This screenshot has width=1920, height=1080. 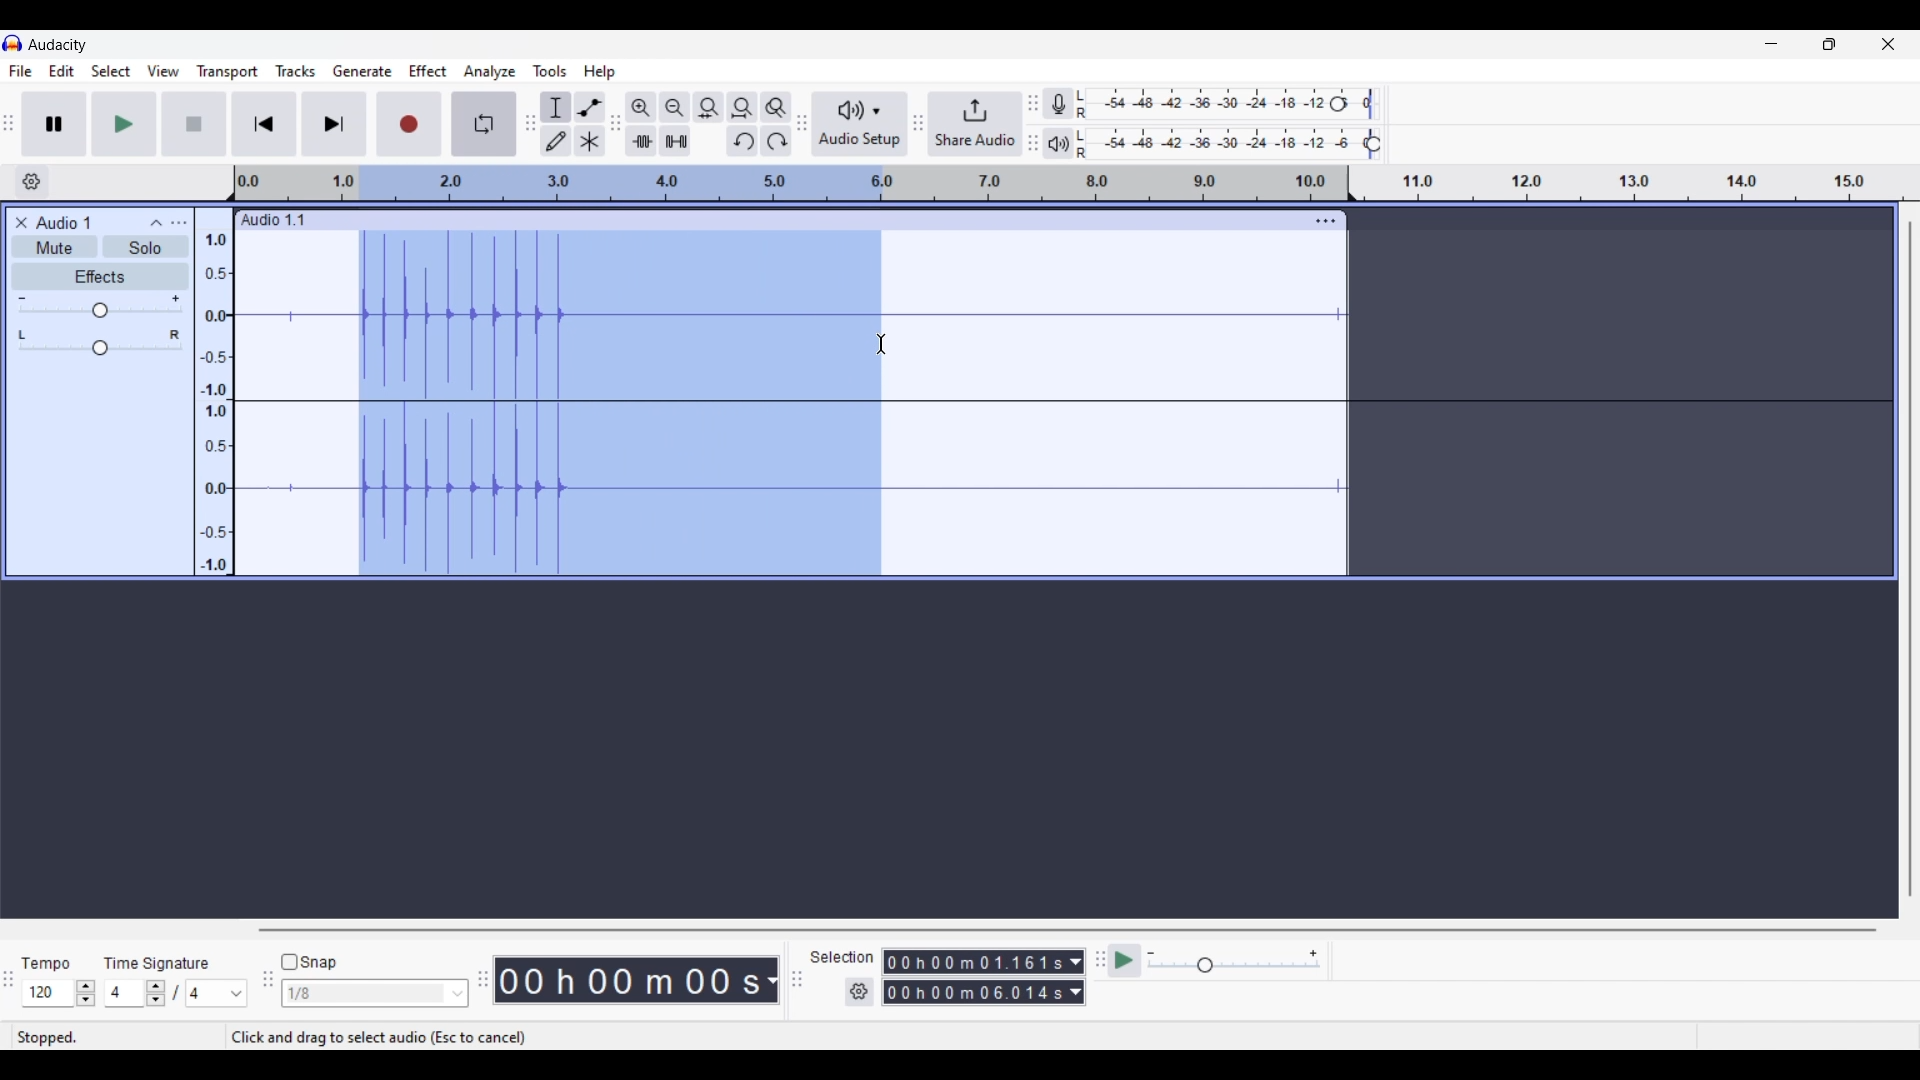 What do you see at coordinates (490, 72) in the screenshot?
I see `Analyze menu` at bounding box center [490, 72].